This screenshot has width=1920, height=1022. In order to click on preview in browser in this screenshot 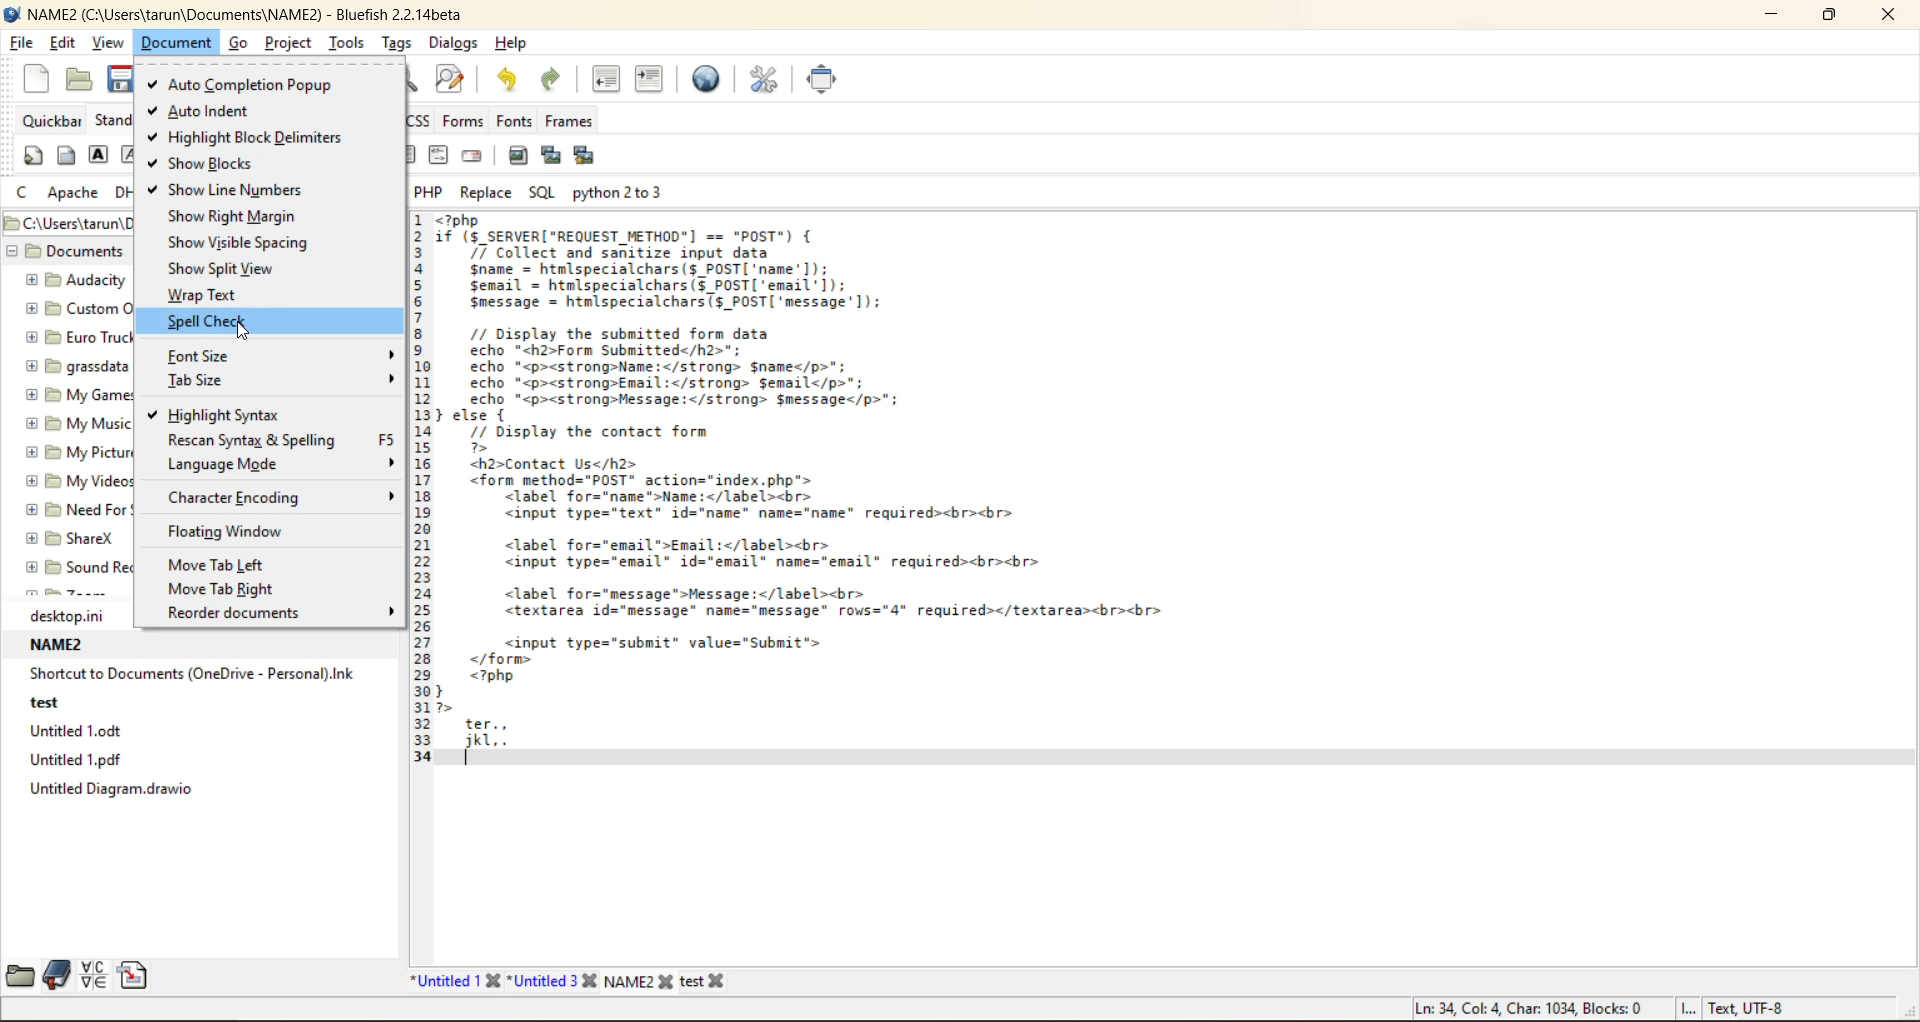, I will do `click(706, 76)`.